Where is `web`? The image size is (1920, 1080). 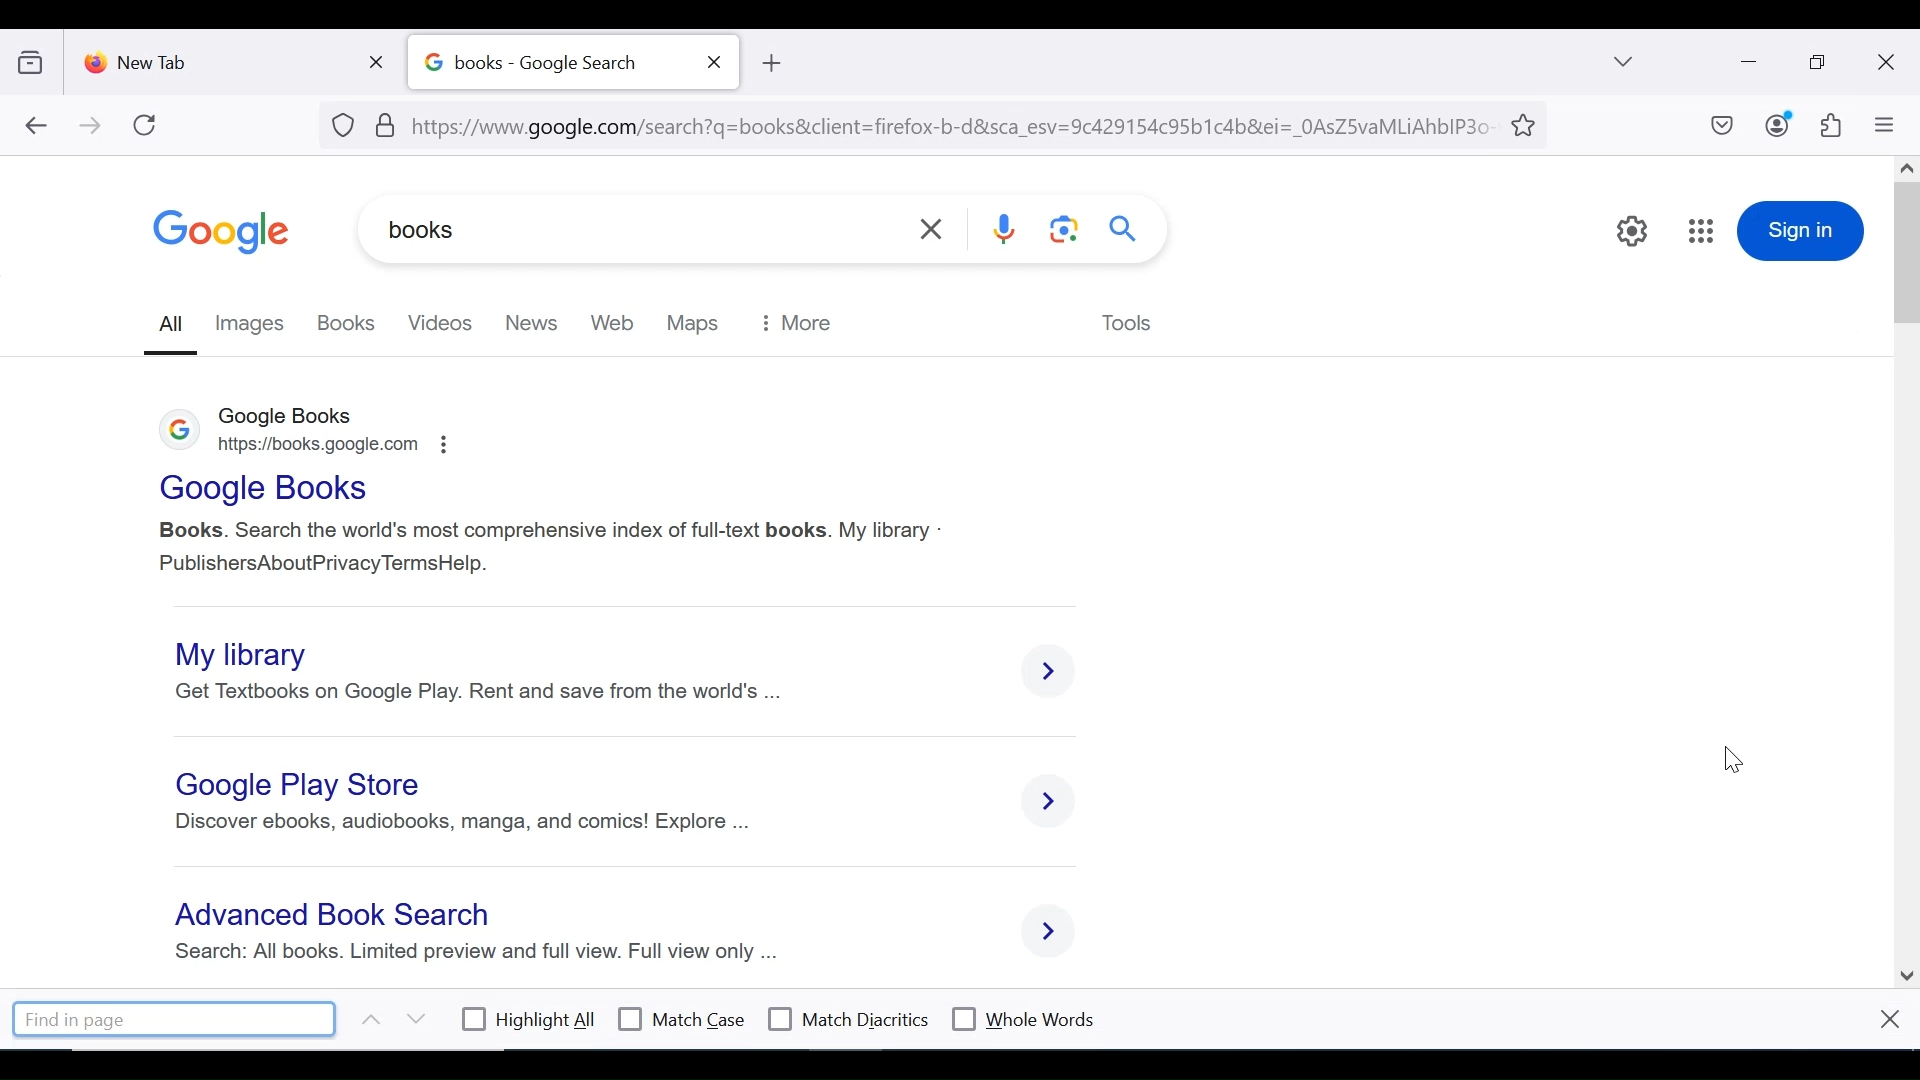 web is located at coordinates (614, 322).